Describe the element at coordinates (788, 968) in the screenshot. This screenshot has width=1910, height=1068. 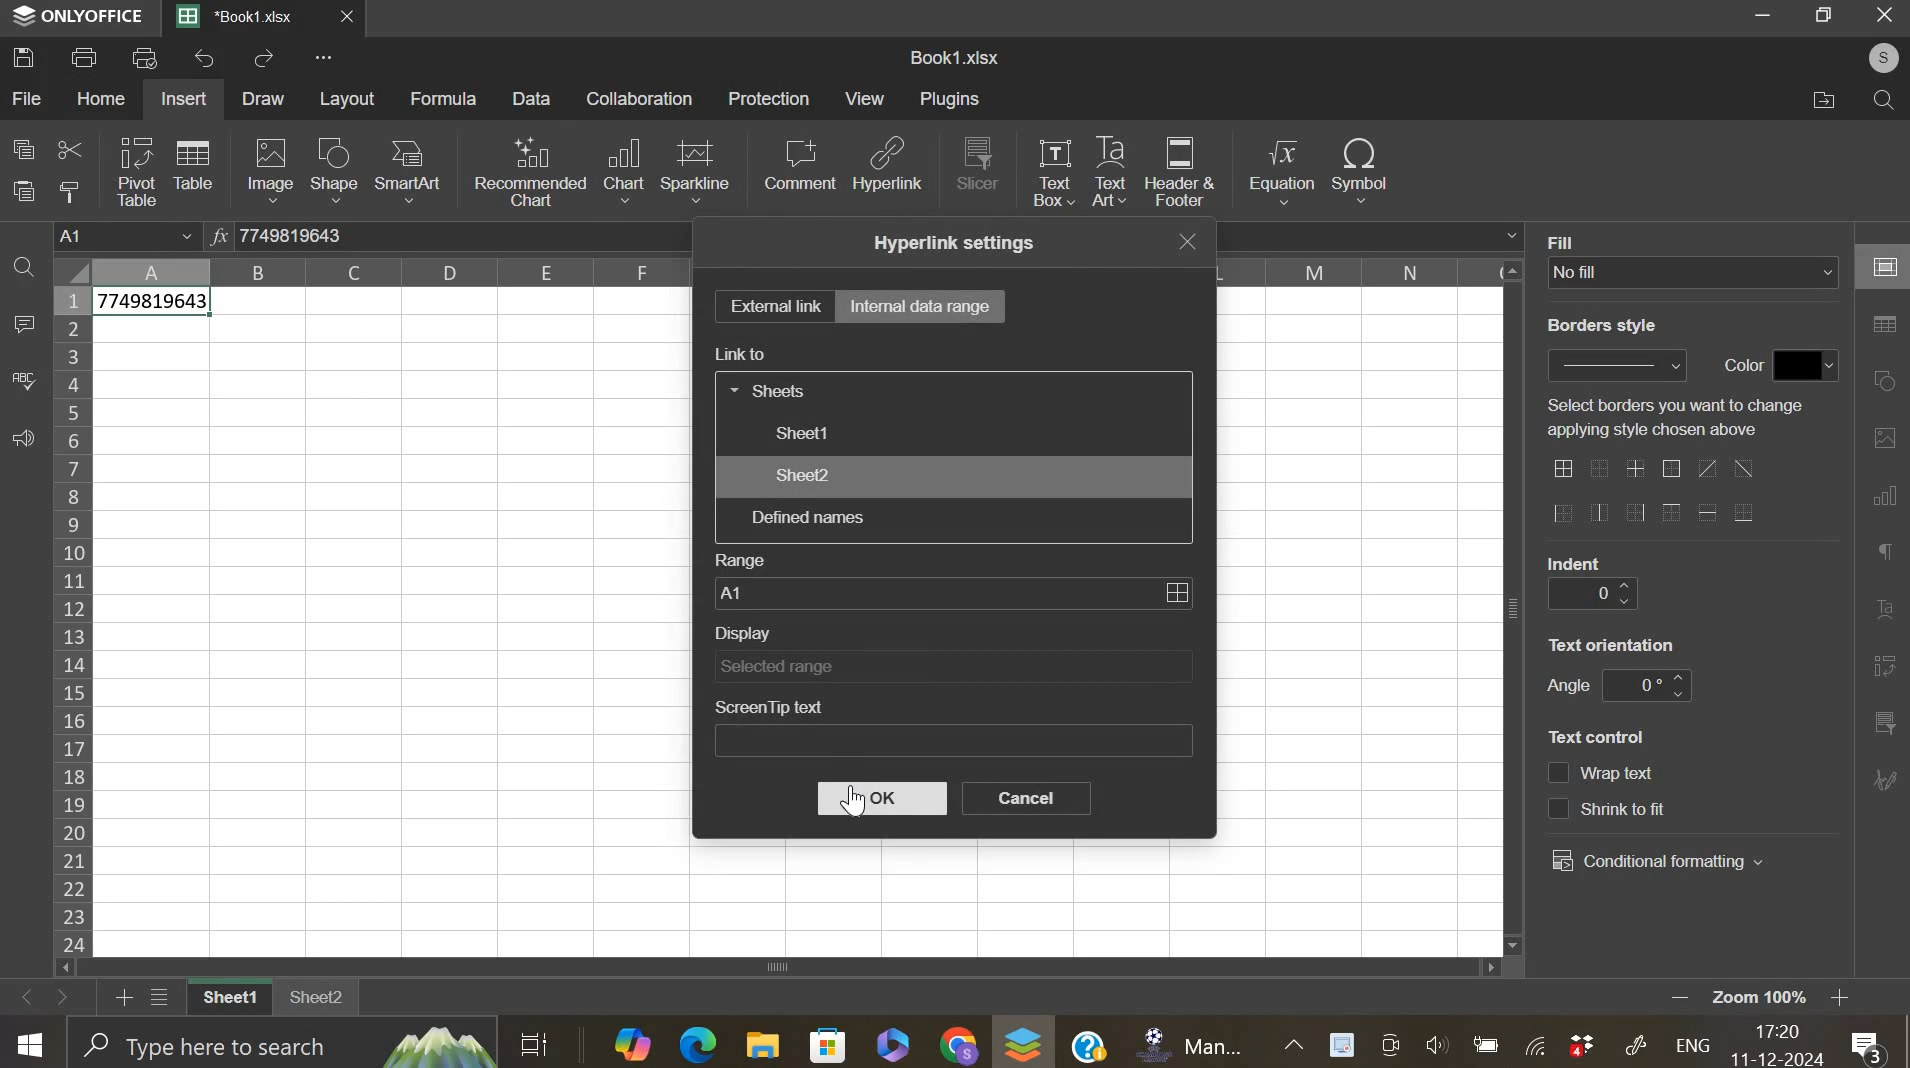
I see `scroll bar` at that location.